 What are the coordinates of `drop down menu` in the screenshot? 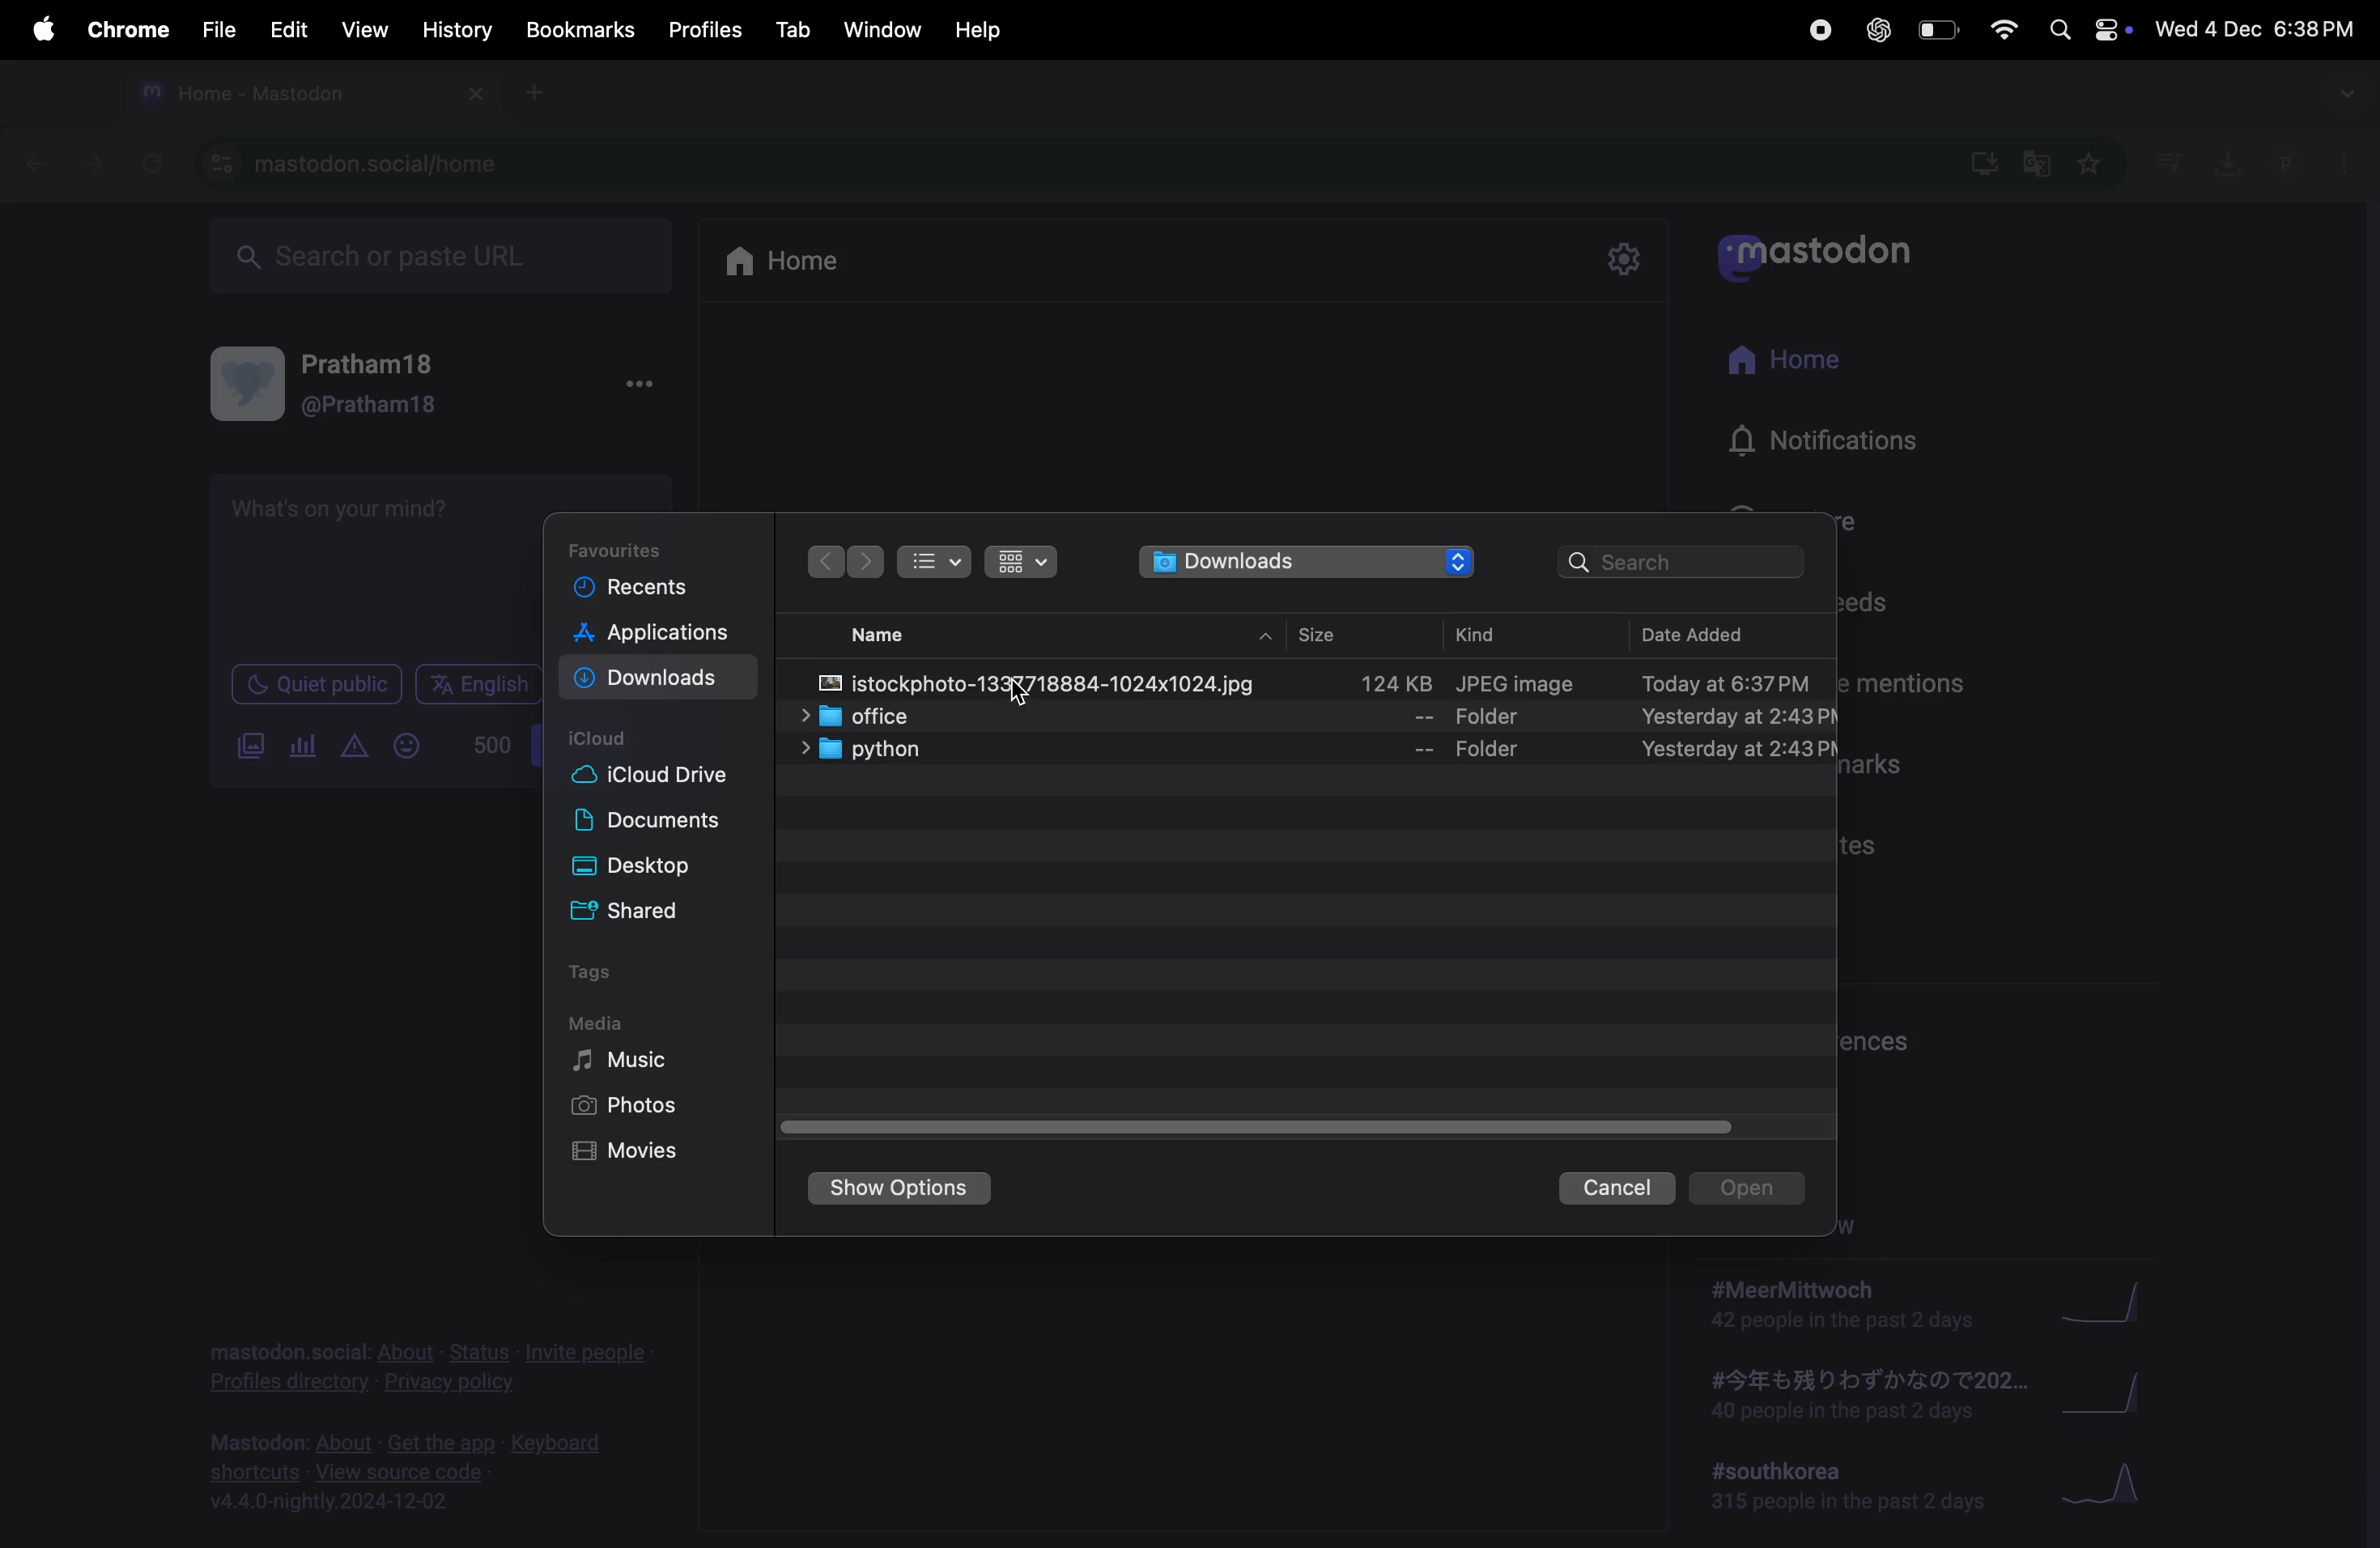 It's located at (2349, 94).